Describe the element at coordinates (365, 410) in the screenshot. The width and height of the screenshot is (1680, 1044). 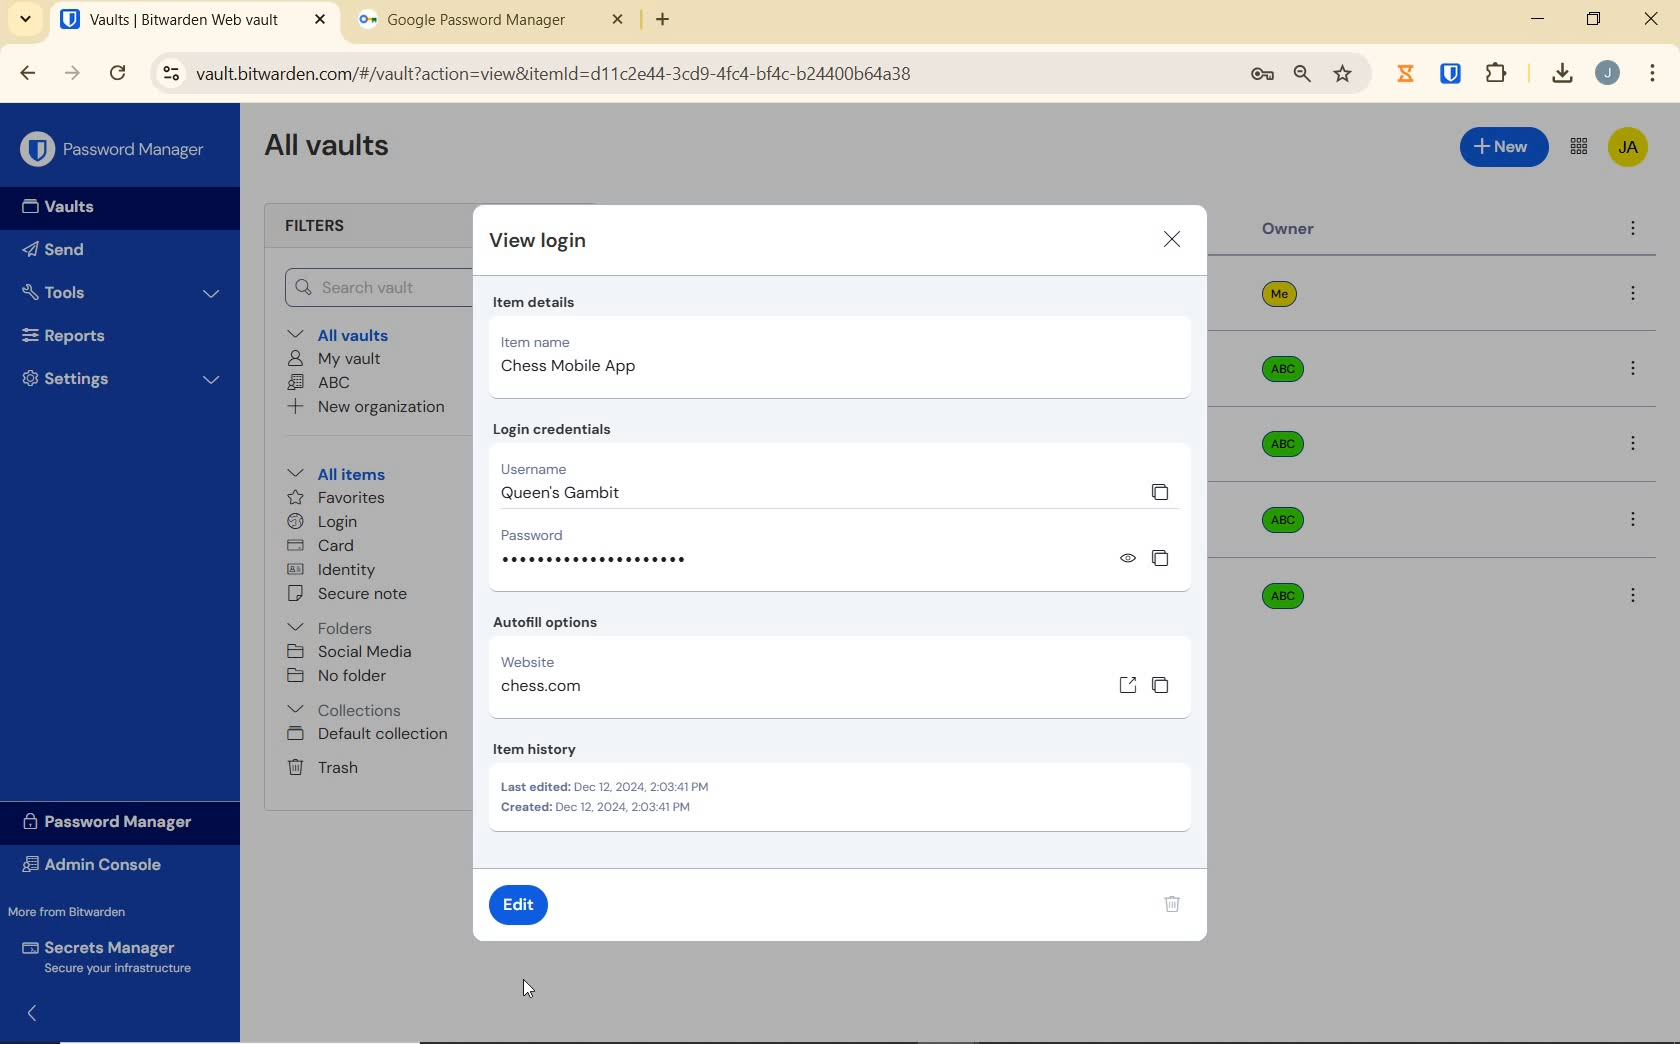
I see `new organization` at that location.